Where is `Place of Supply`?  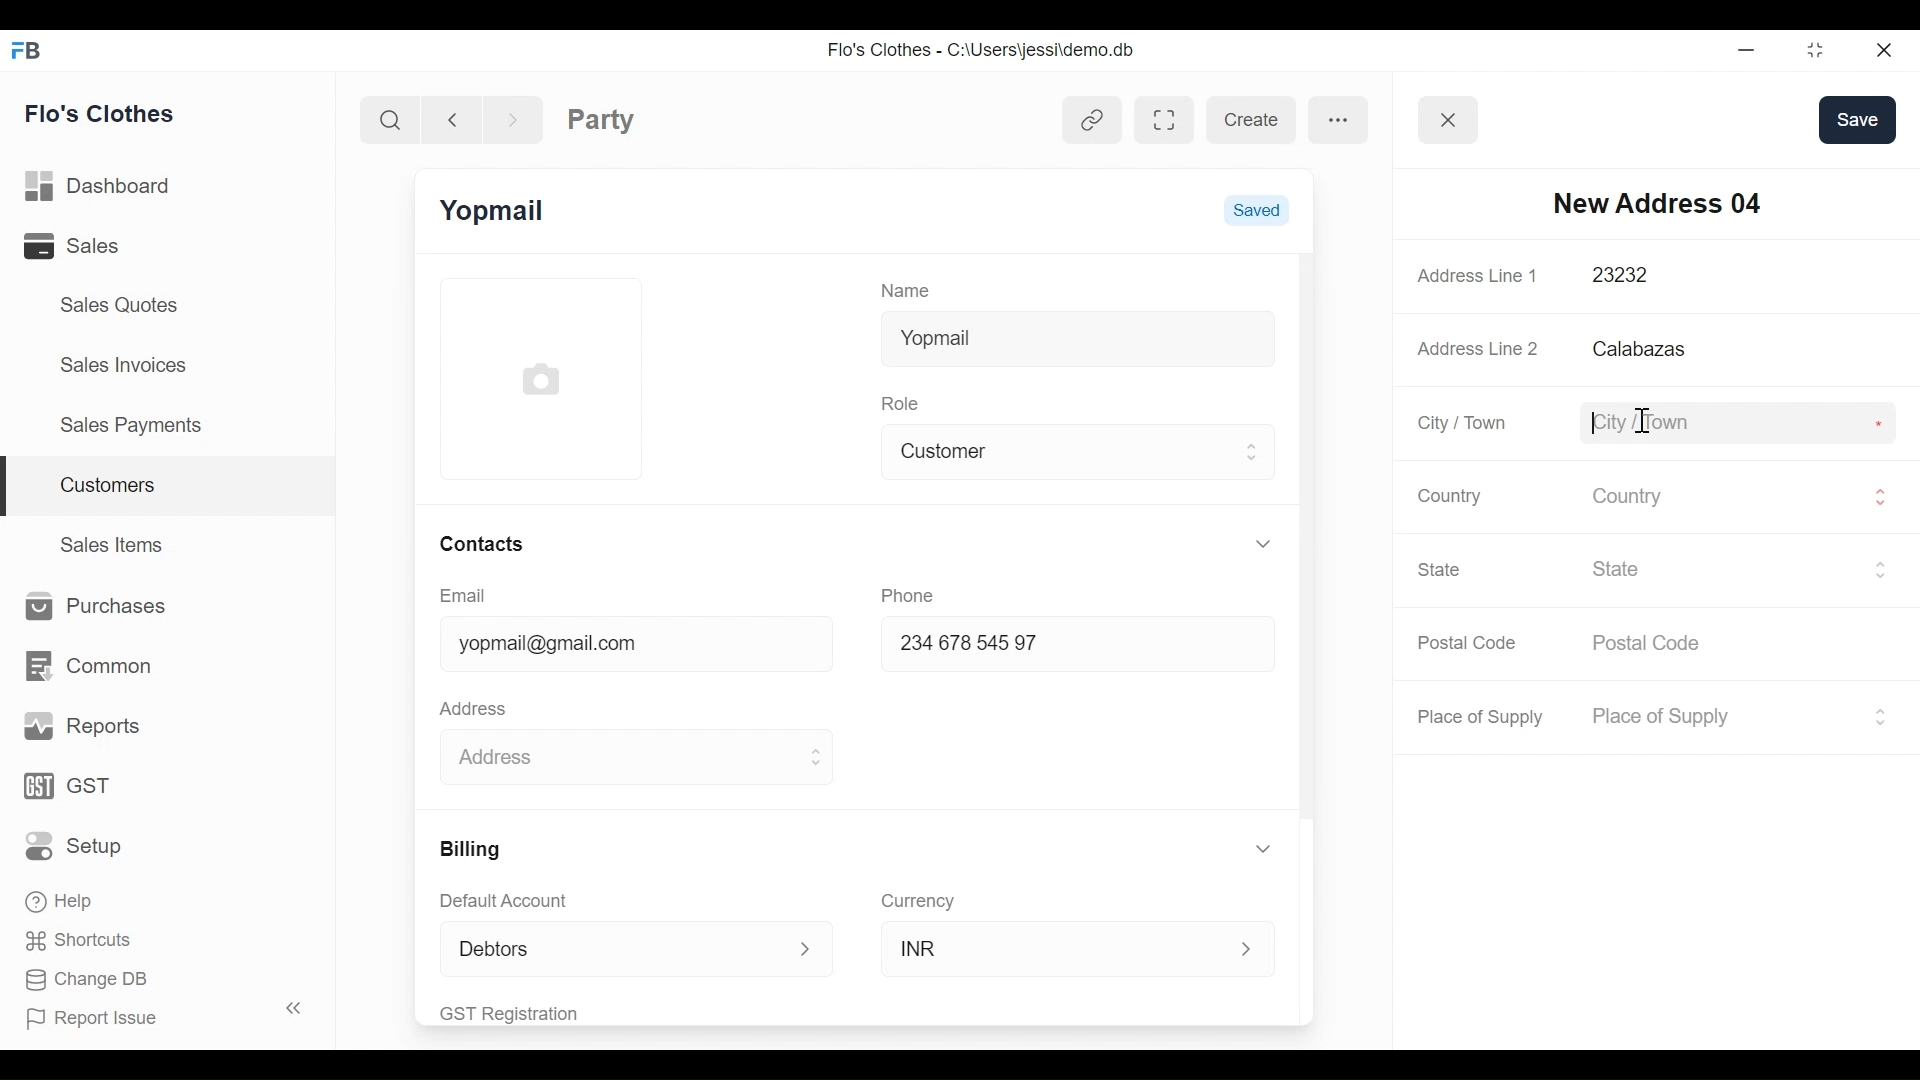 Place of Supply is located at coordinates (1484, 717).